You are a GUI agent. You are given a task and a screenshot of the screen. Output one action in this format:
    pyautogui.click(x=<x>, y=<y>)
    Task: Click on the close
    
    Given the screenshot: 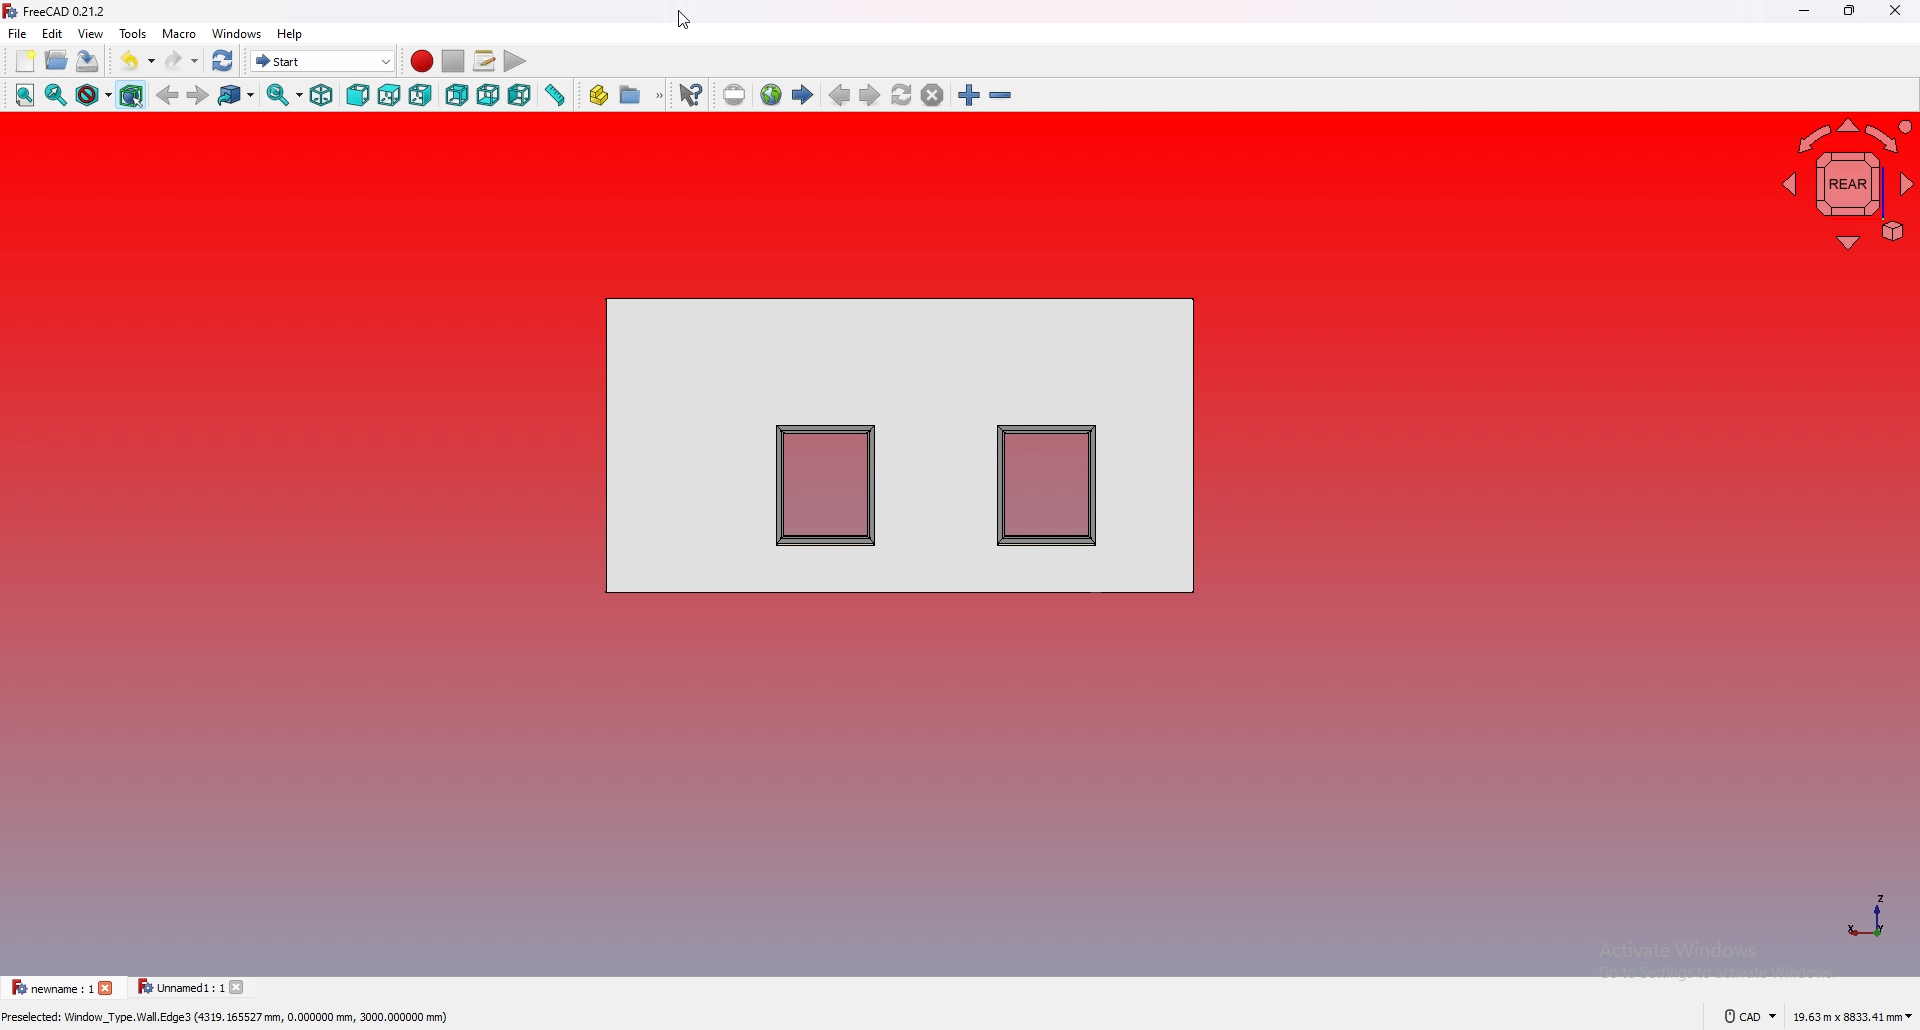 What is the action you would take?
    pyautogui.click(x=1896, y=10)
    